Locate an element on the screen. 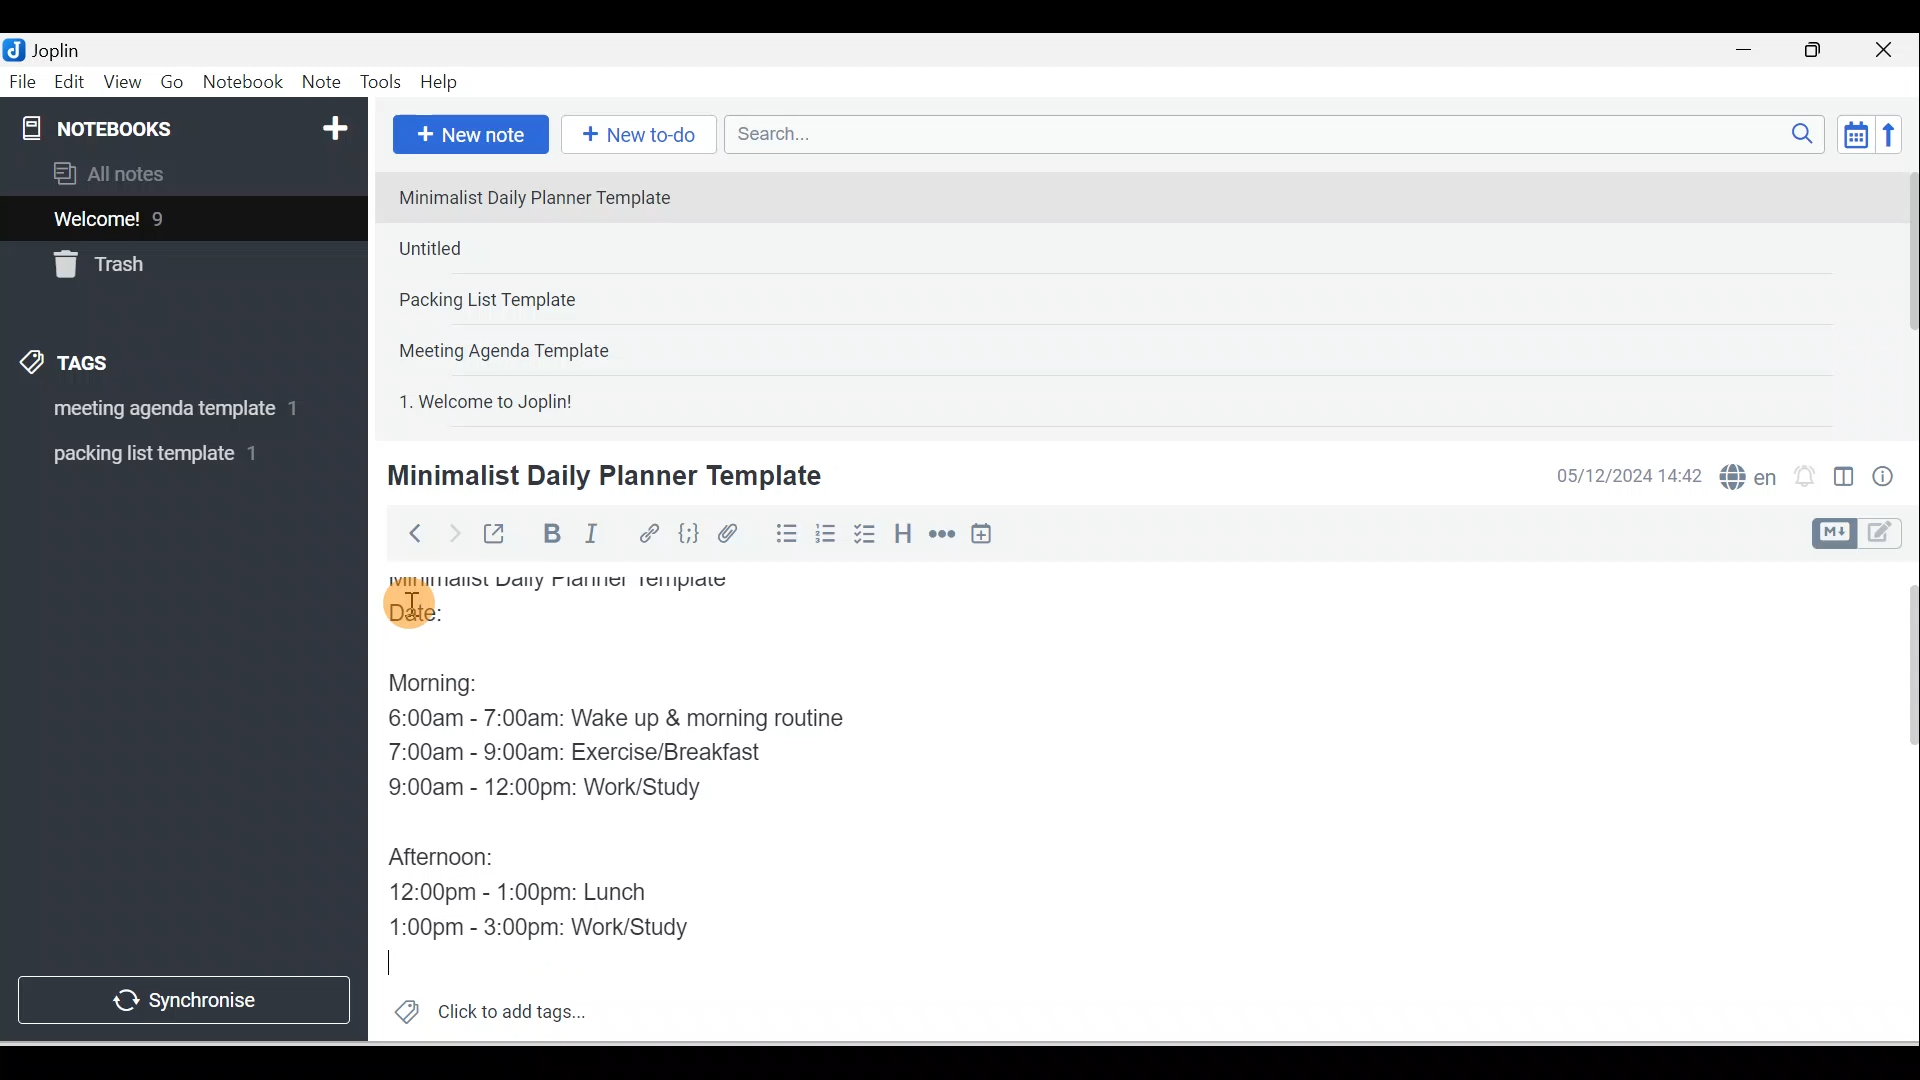 This screenshot has width=1920, height=1080. Attach file is located at coordinates (733, 533).